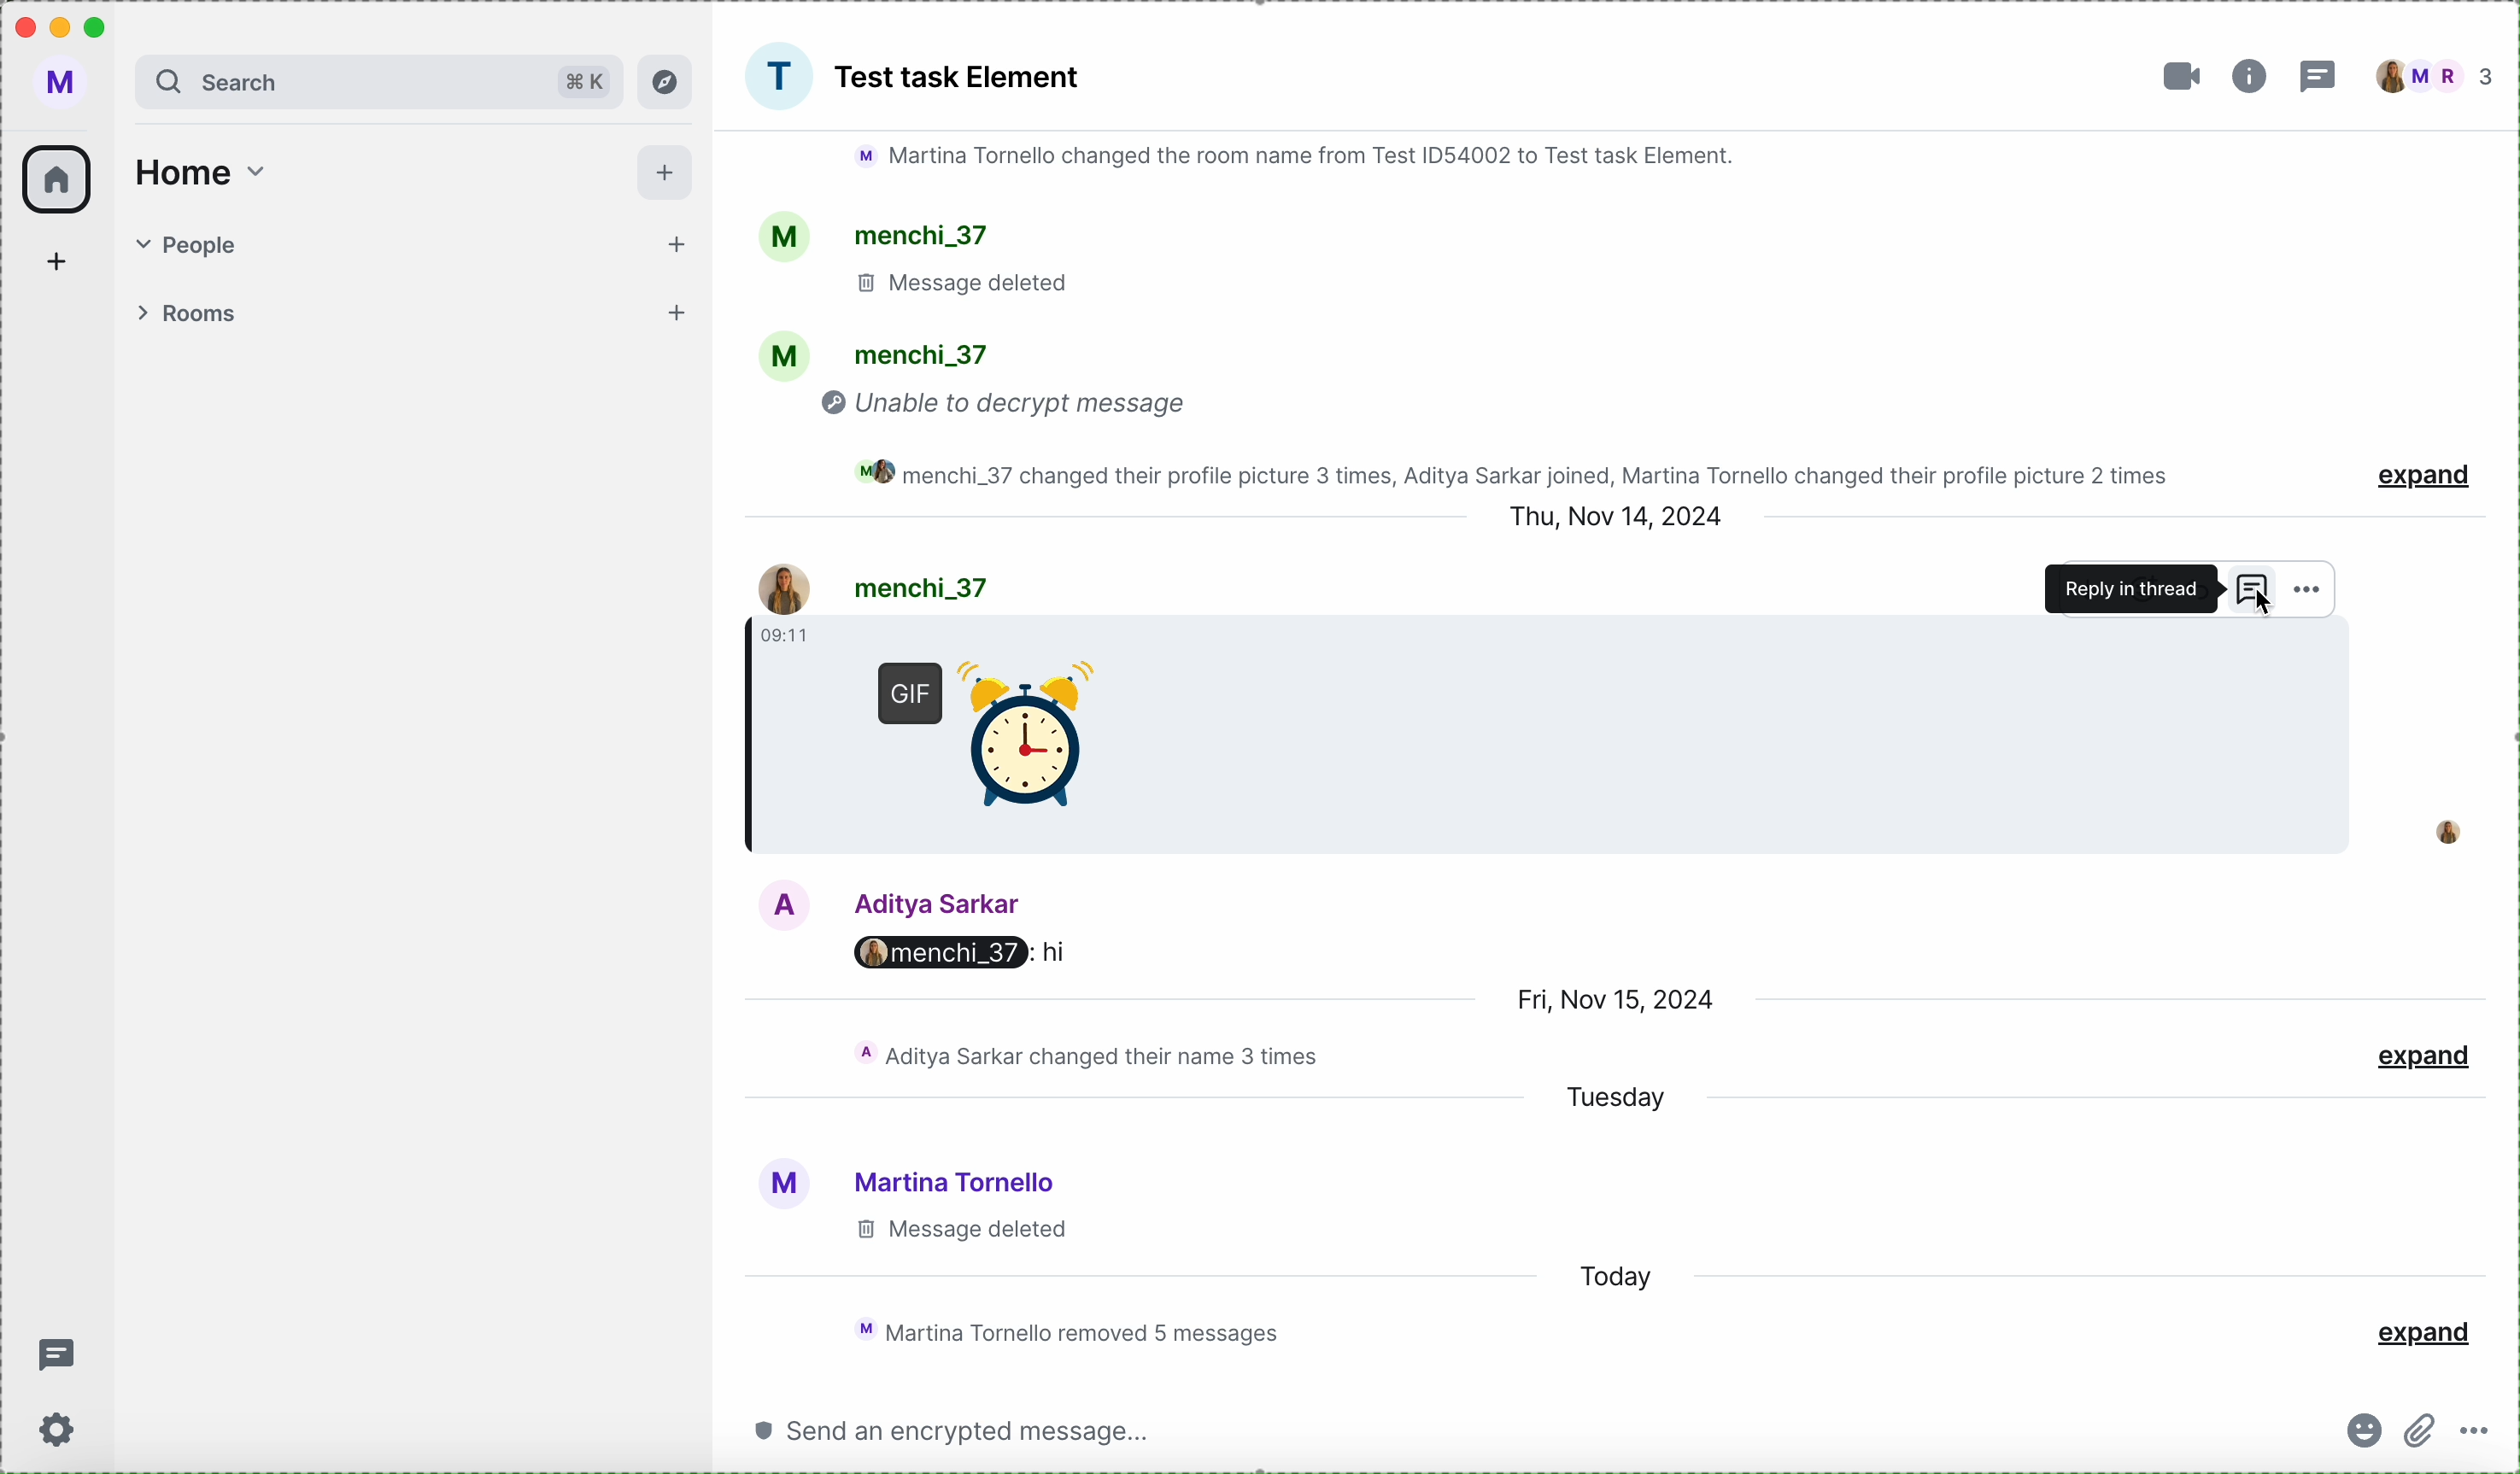 This screenshot has height=1474, width=2520. Describe the element at coordinates (778, 76) in the screenshot. I see `picture group` at that location.